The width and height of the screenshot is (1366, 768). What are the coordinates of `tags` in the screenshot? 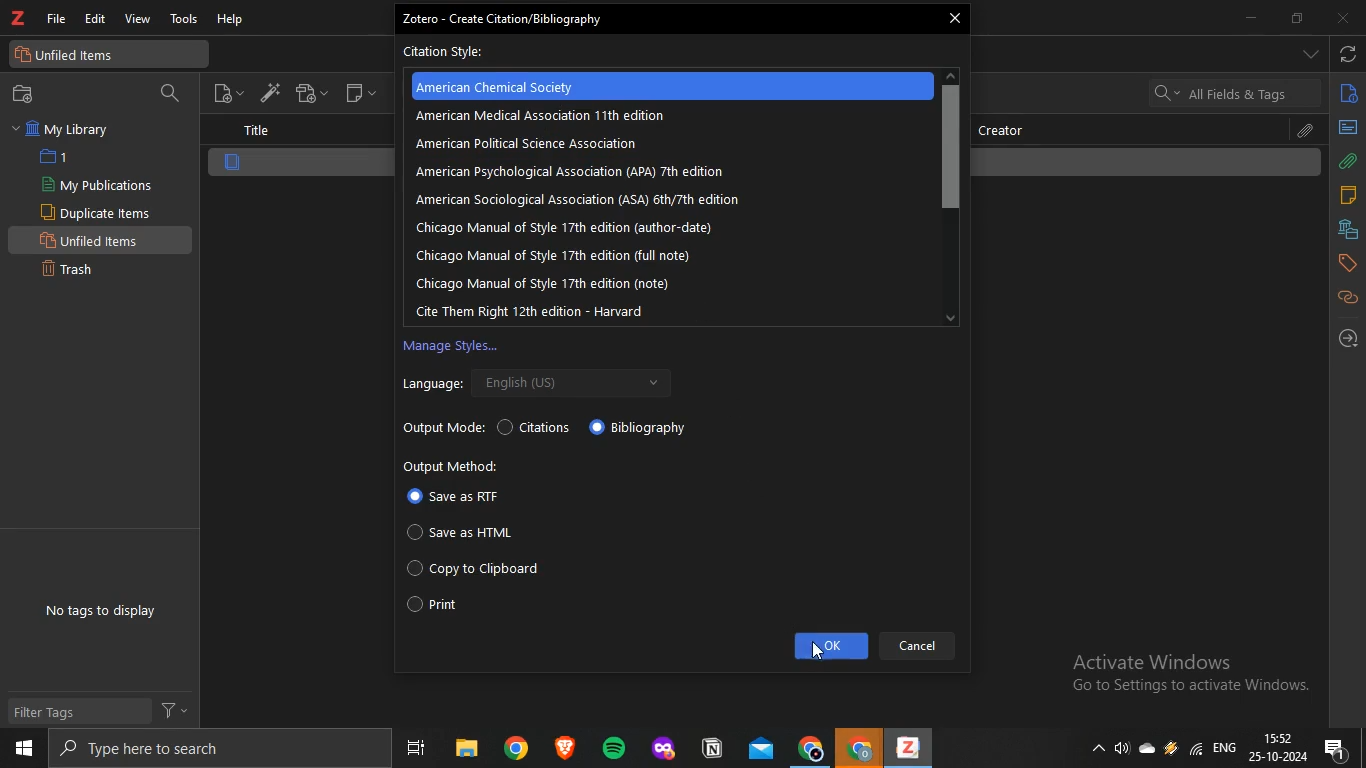 It's located at (1348, 262).